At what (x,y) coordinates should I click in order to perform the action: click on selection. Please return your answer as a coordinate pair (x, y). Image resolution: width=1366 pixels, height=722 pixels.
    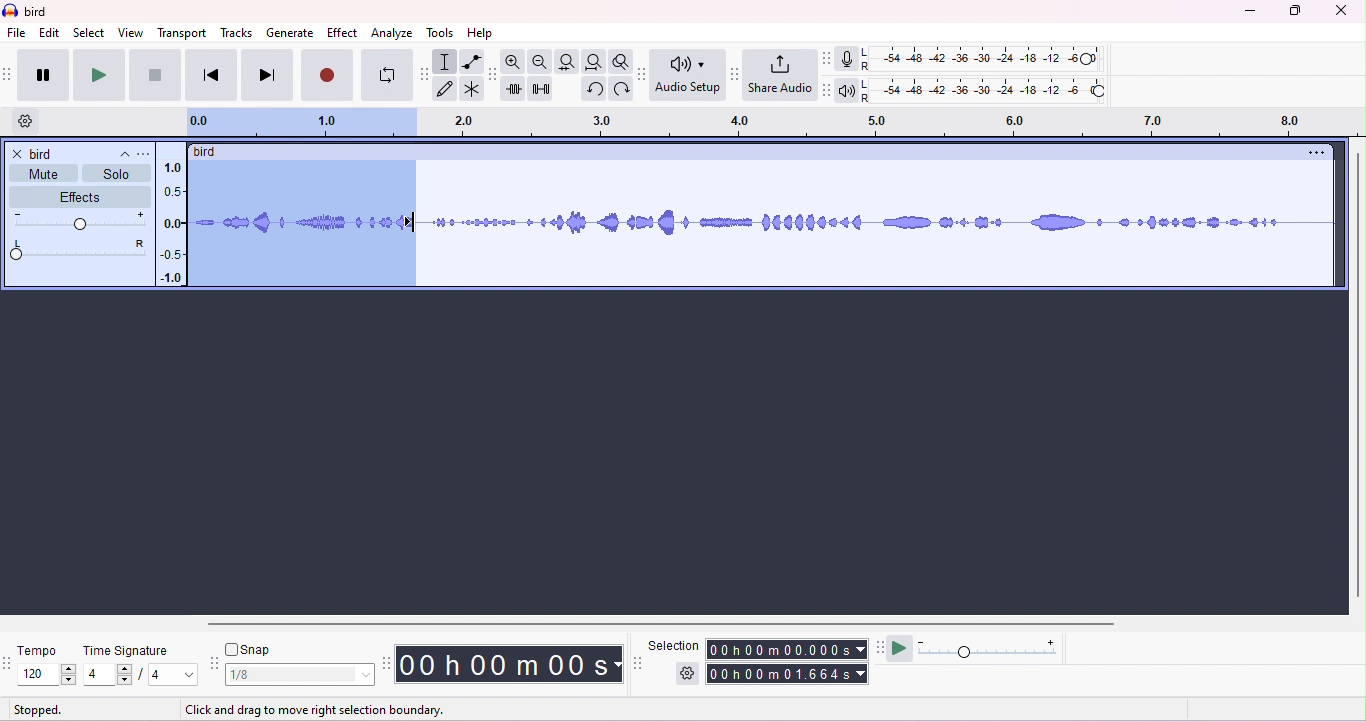
    Looking at the image, I should click on (446, 62).